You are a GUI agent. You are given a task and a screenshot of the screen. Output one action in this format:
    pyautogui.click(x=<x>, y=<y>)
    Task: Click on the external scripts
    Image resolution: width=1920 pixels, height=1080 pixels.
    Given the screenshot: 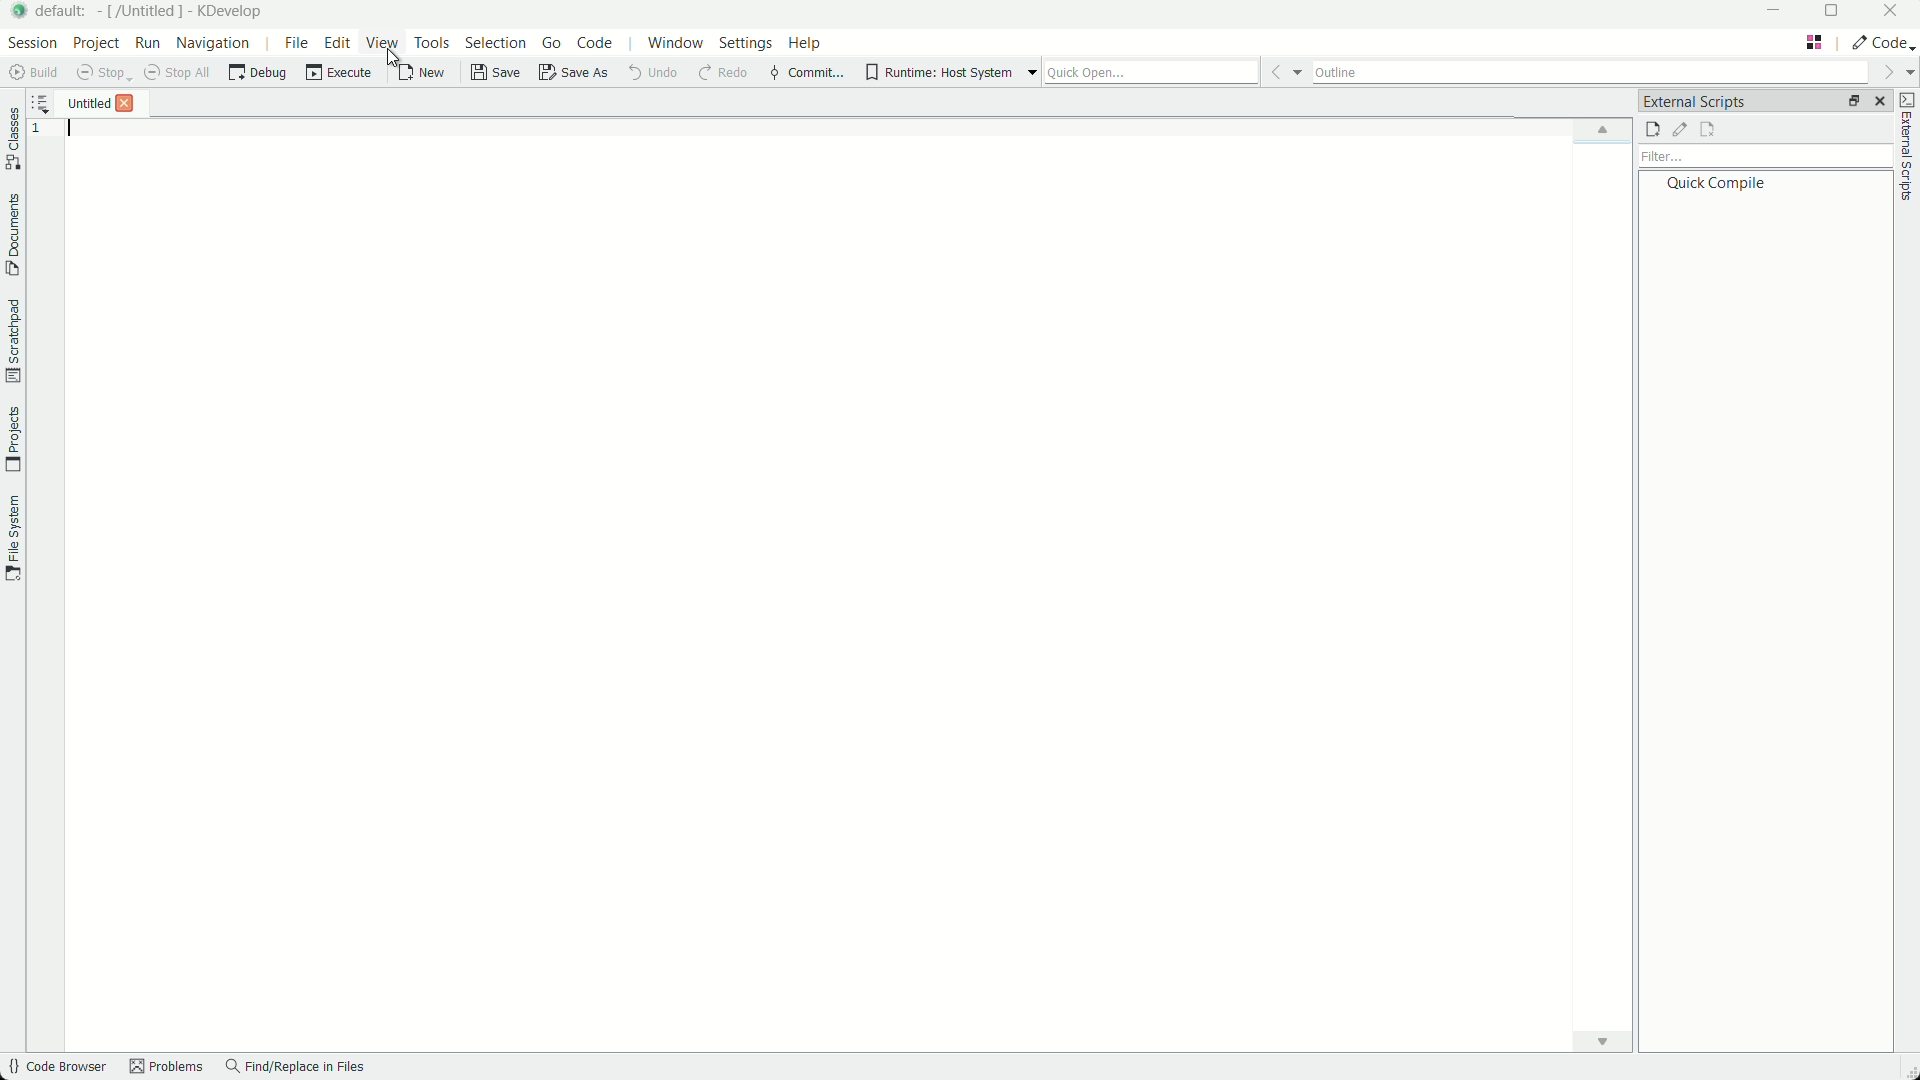 What is the action you would take?
    pyautogui.click(x=1694, y=100)
    